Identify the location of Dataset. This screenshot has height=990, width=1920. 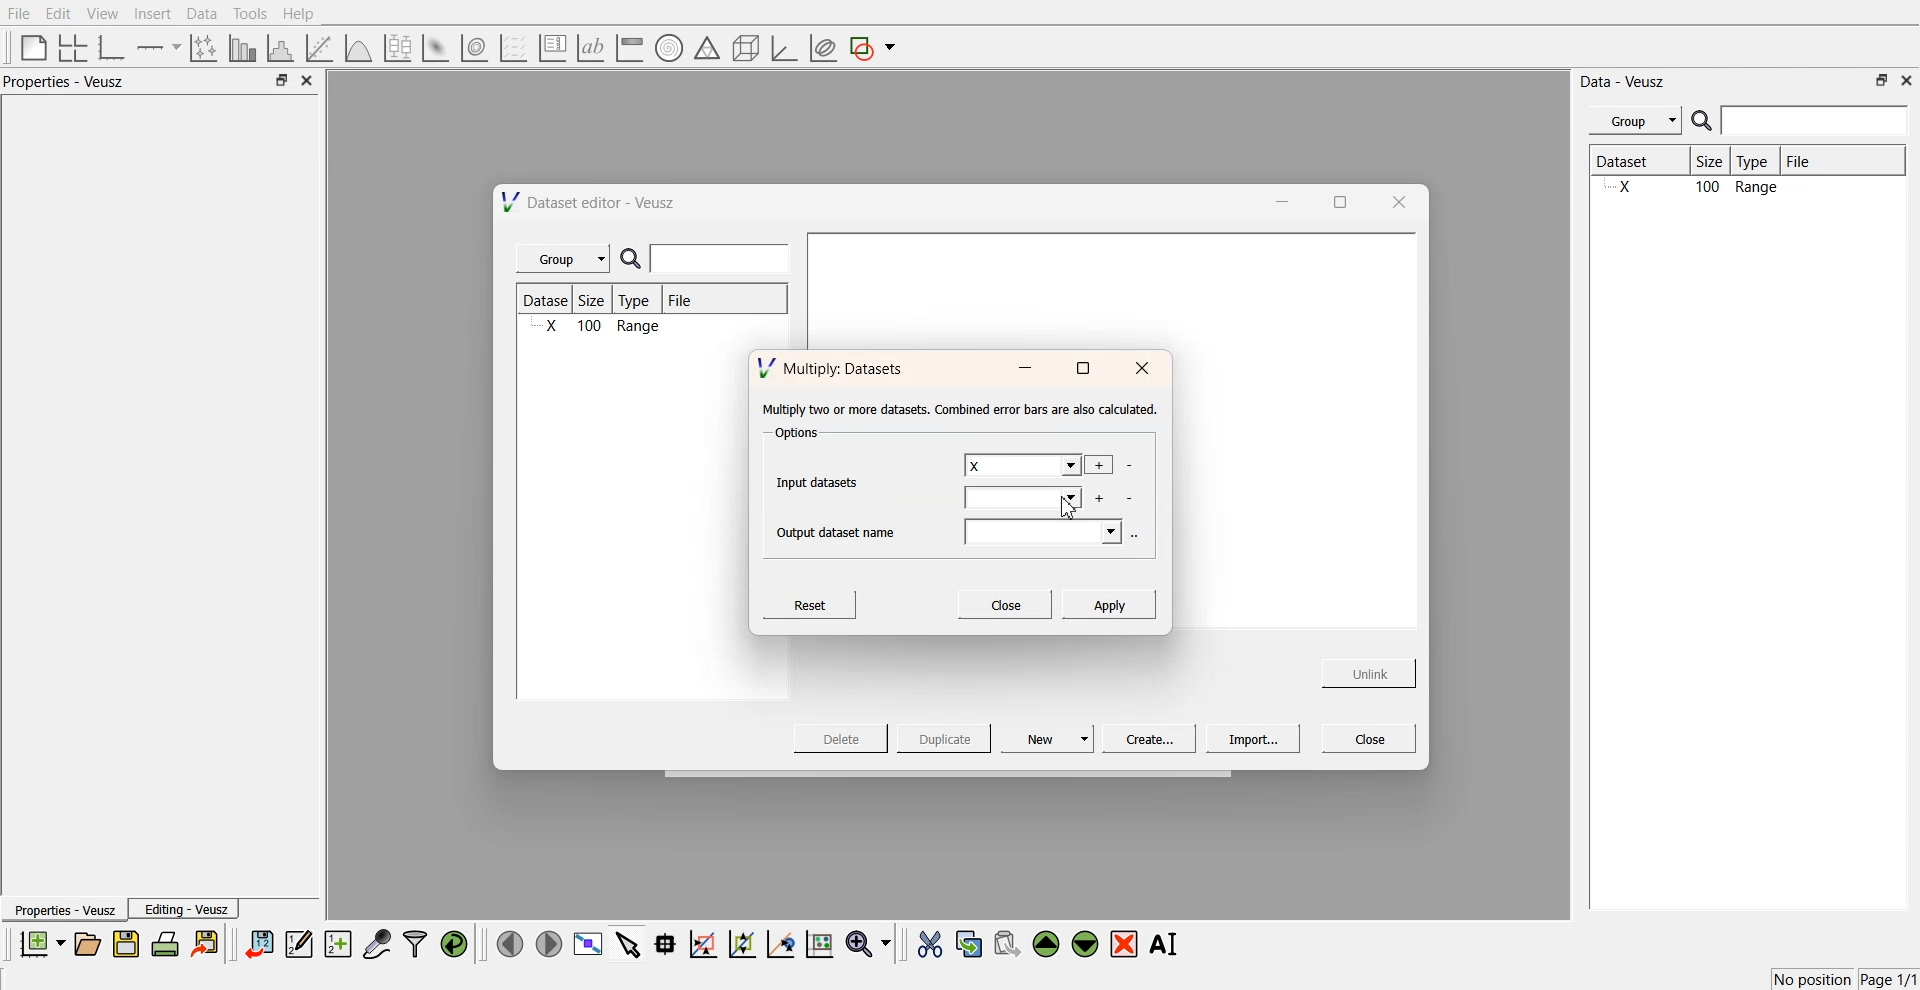
(1638, 163).